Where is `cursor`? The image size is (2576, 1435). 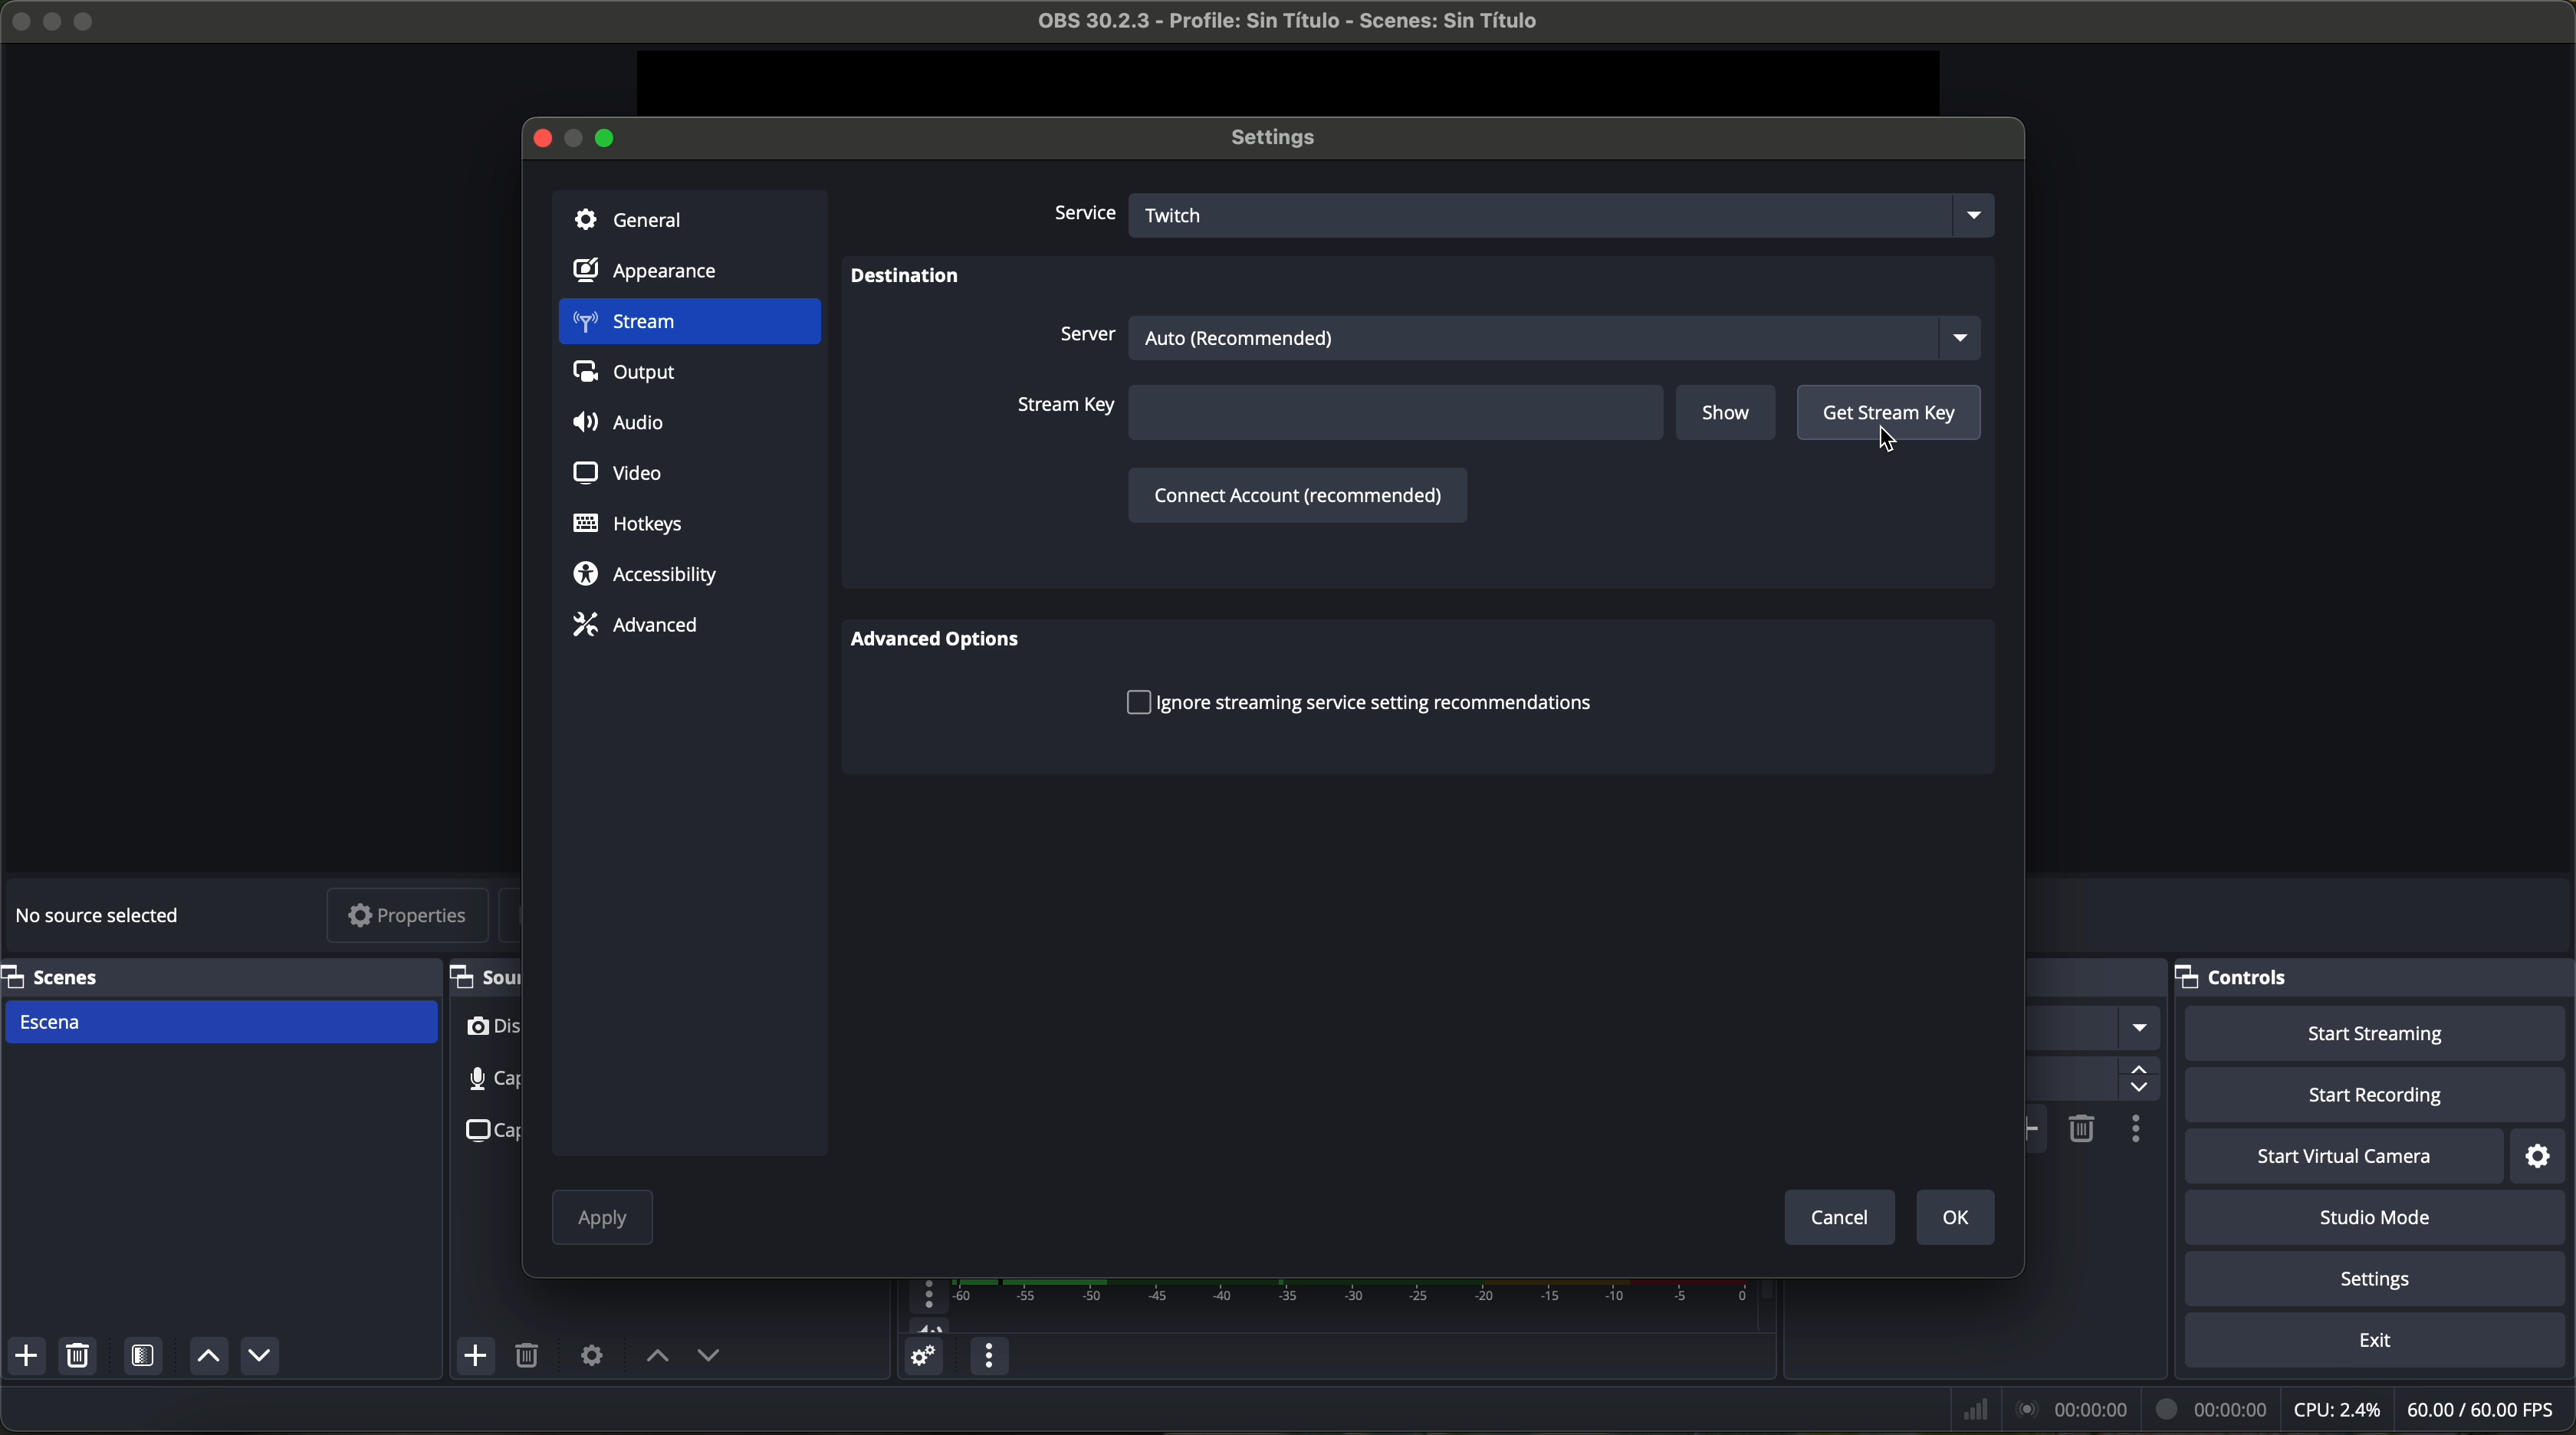
cursor is located at coordinates (1888, 440).